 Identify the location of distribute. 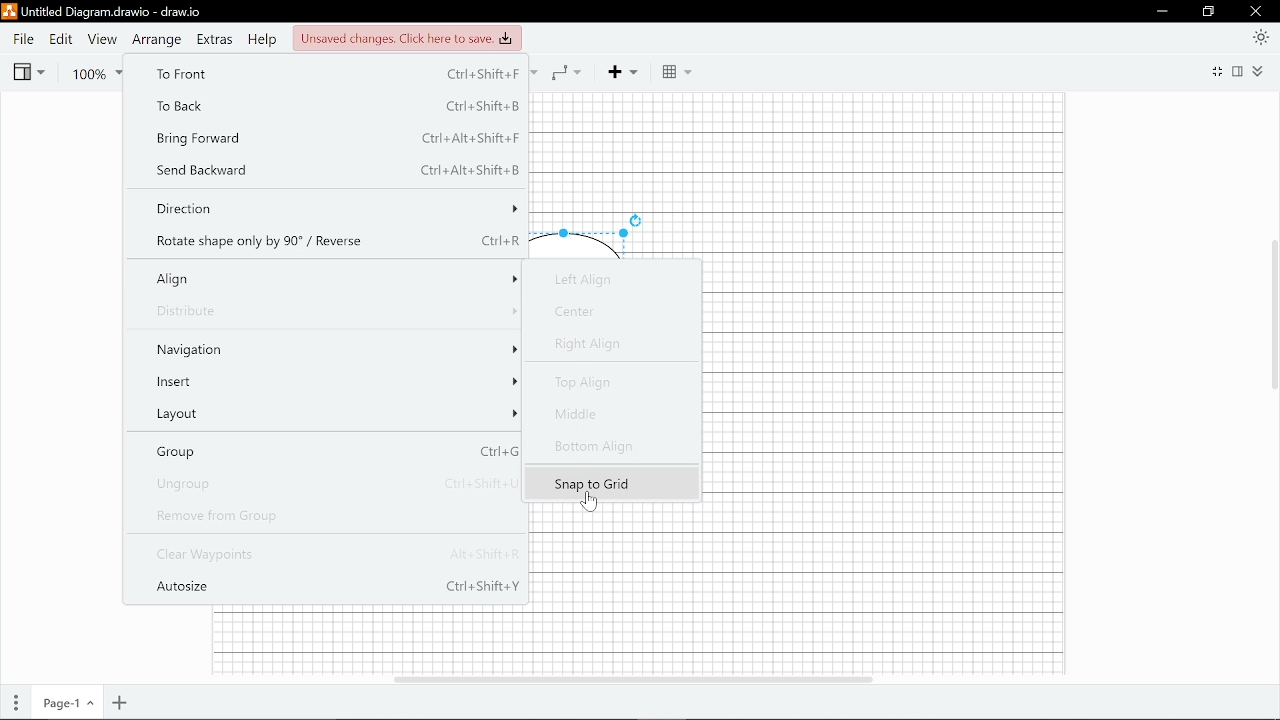
(335, 317).